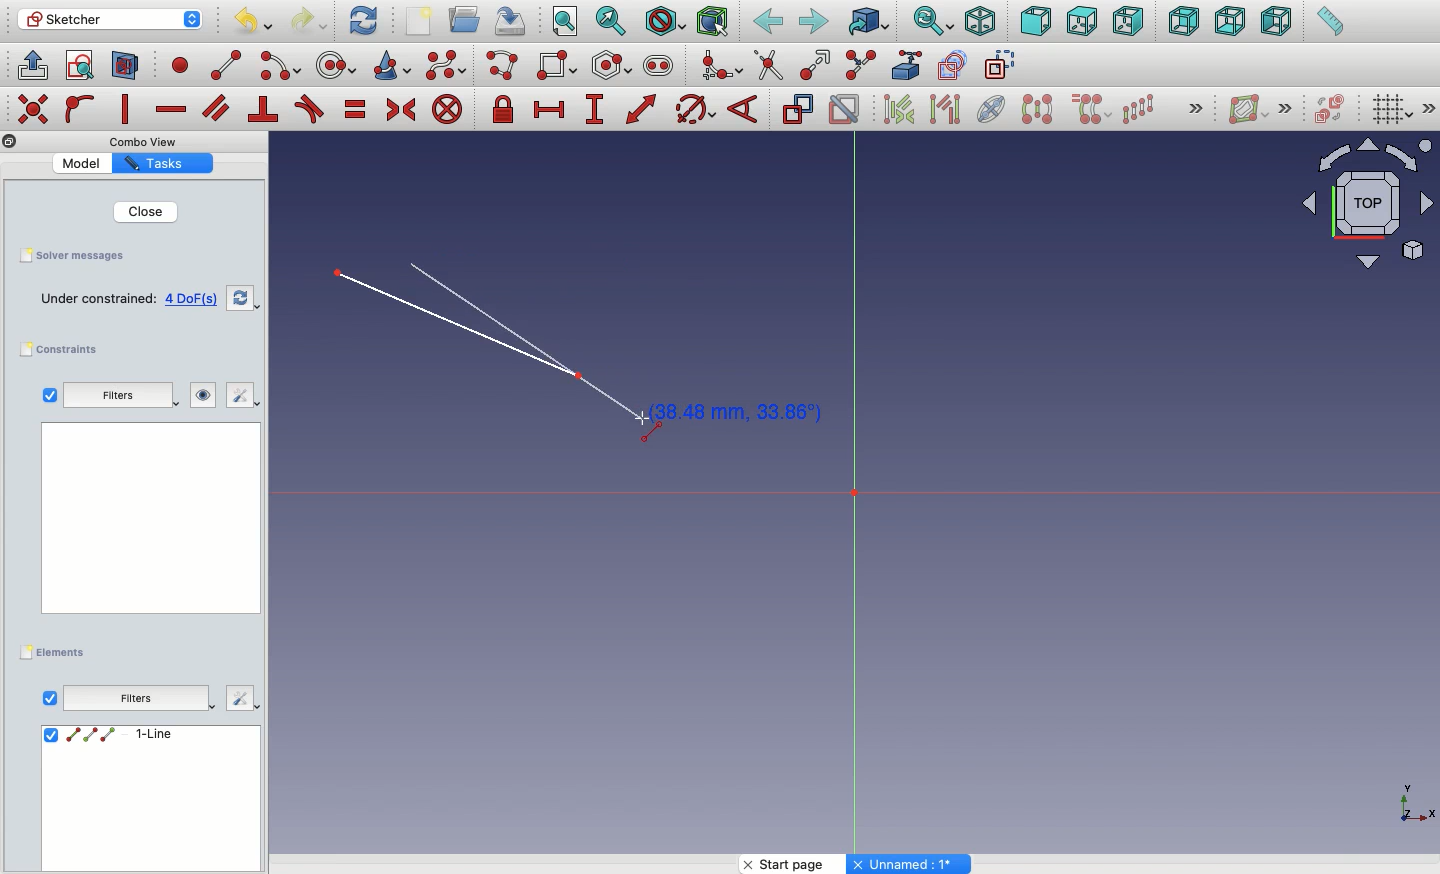 The height and width of the screenshot is (874, 1440). What do you see at coordinates (724, 413) in the screenshot?
I see `Click` at bounding box center [724, 413].